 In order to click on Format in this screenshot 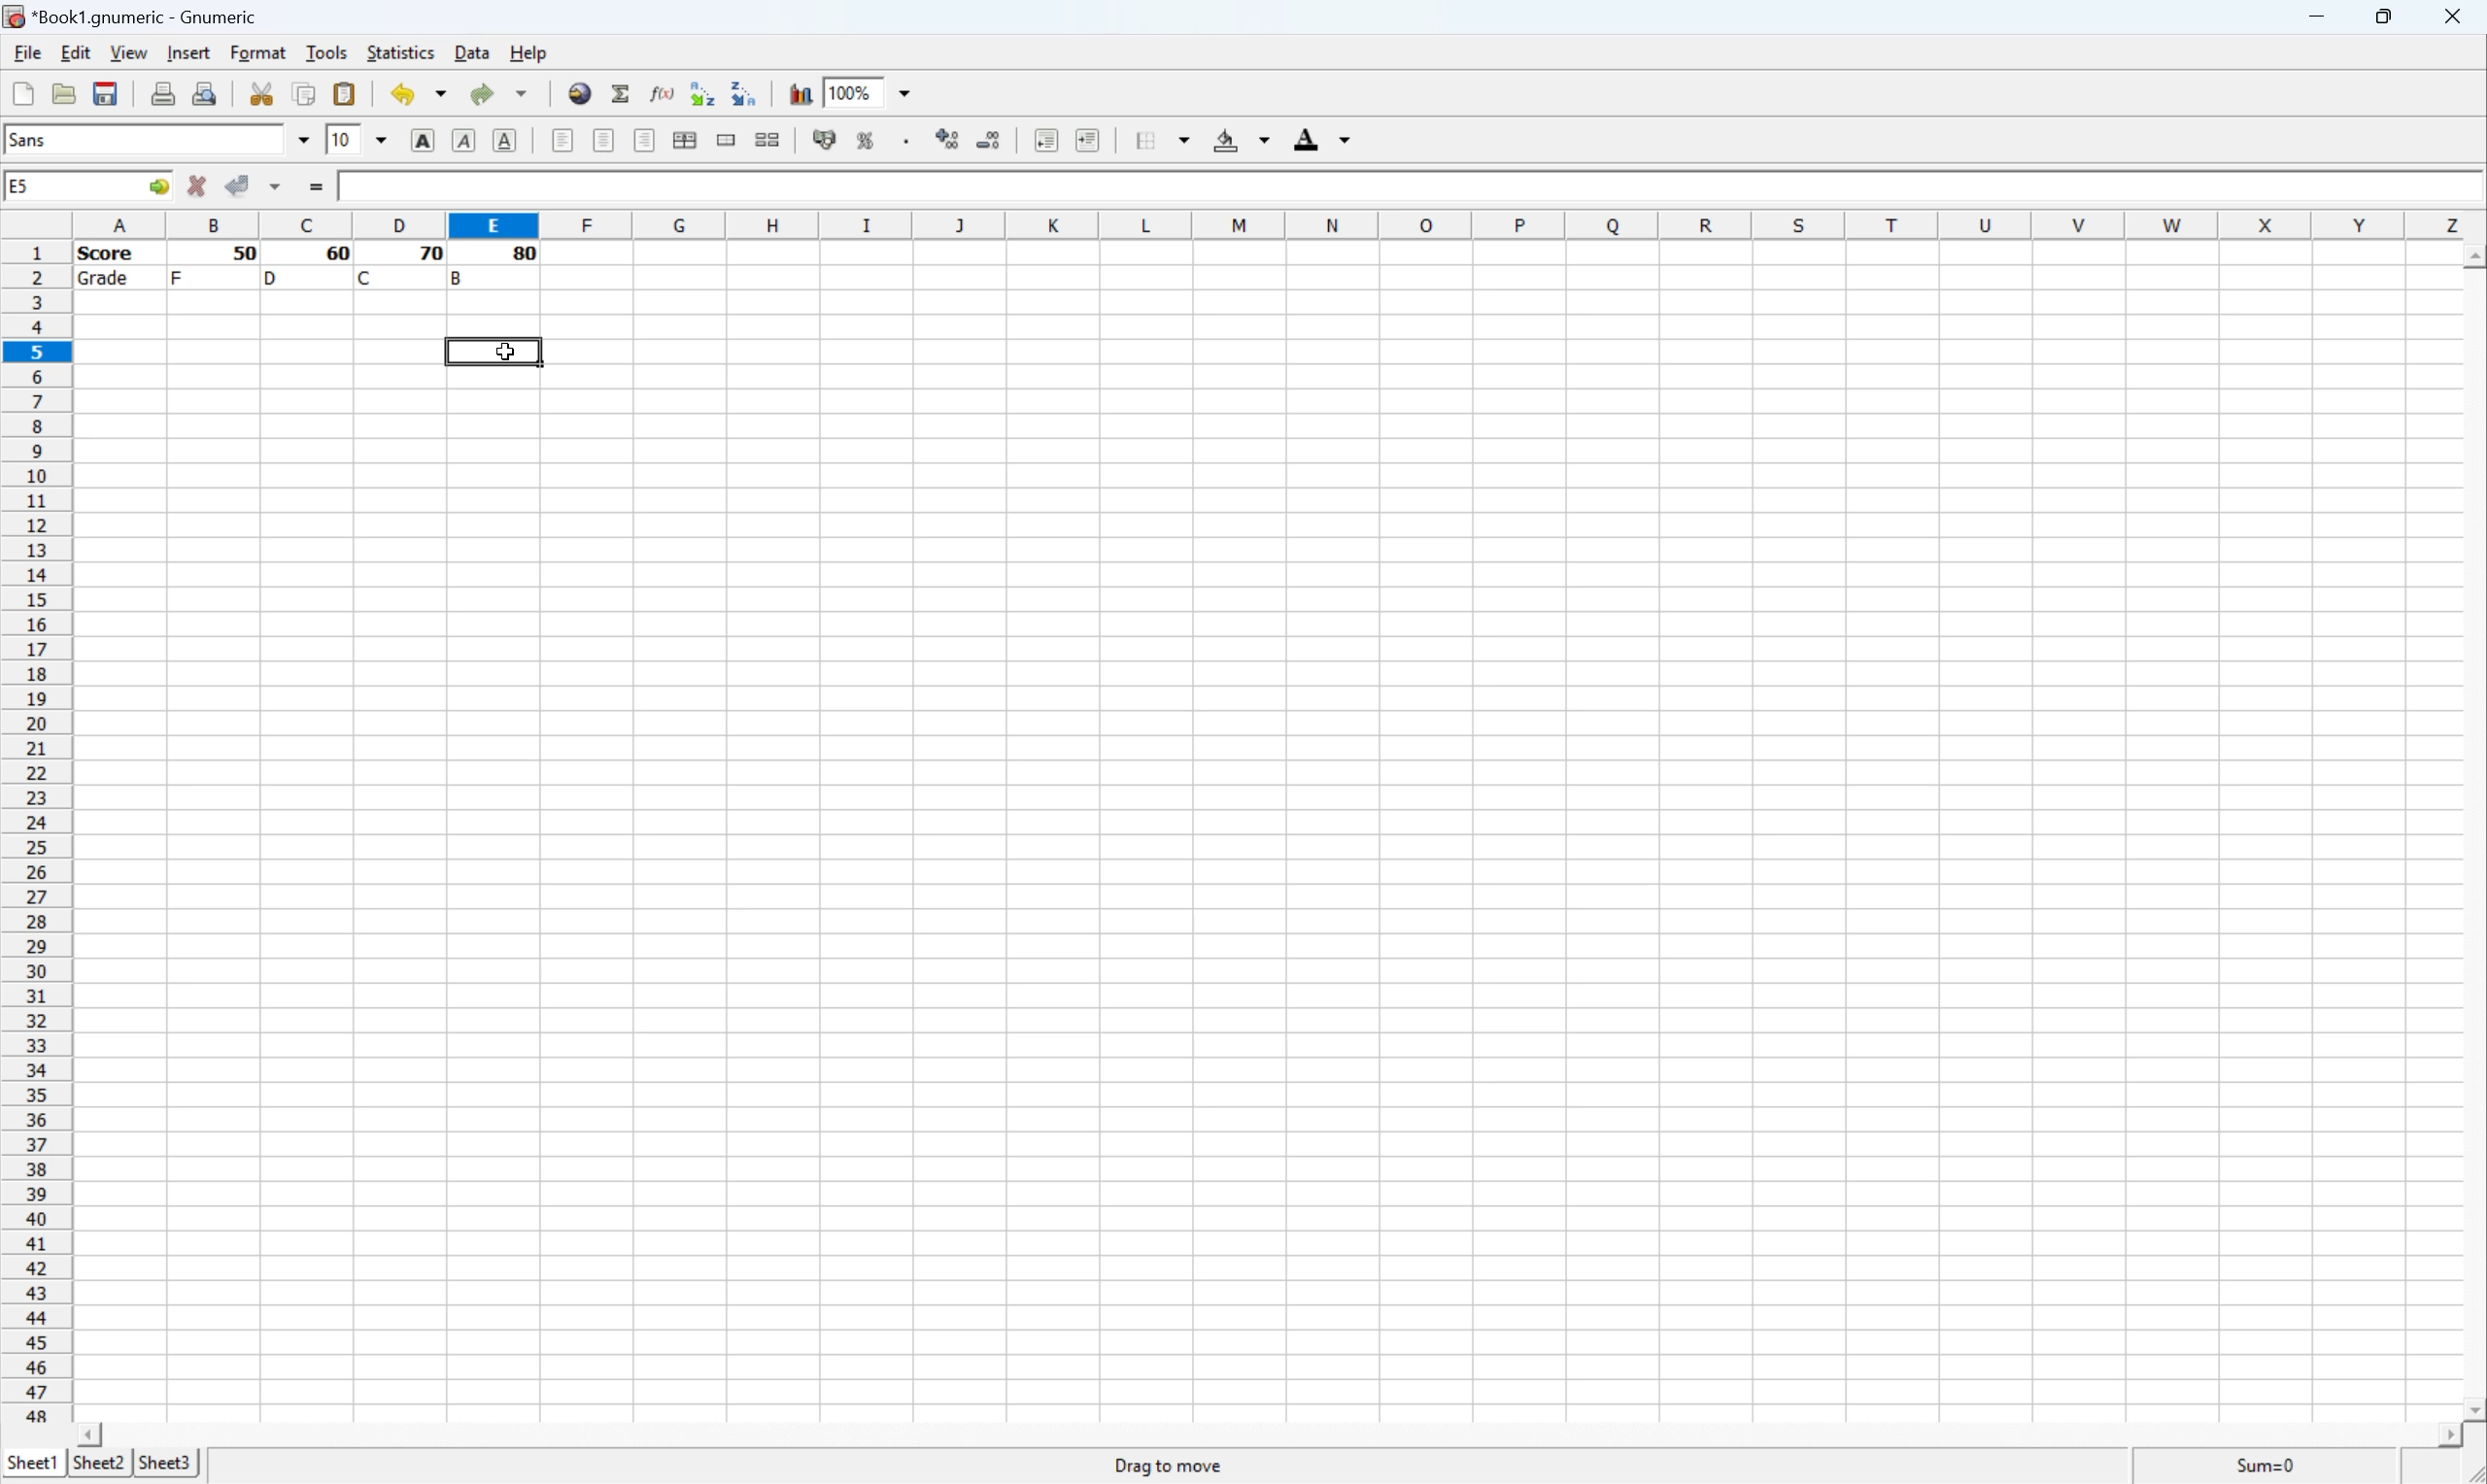, I will do `click(258, 50)`.